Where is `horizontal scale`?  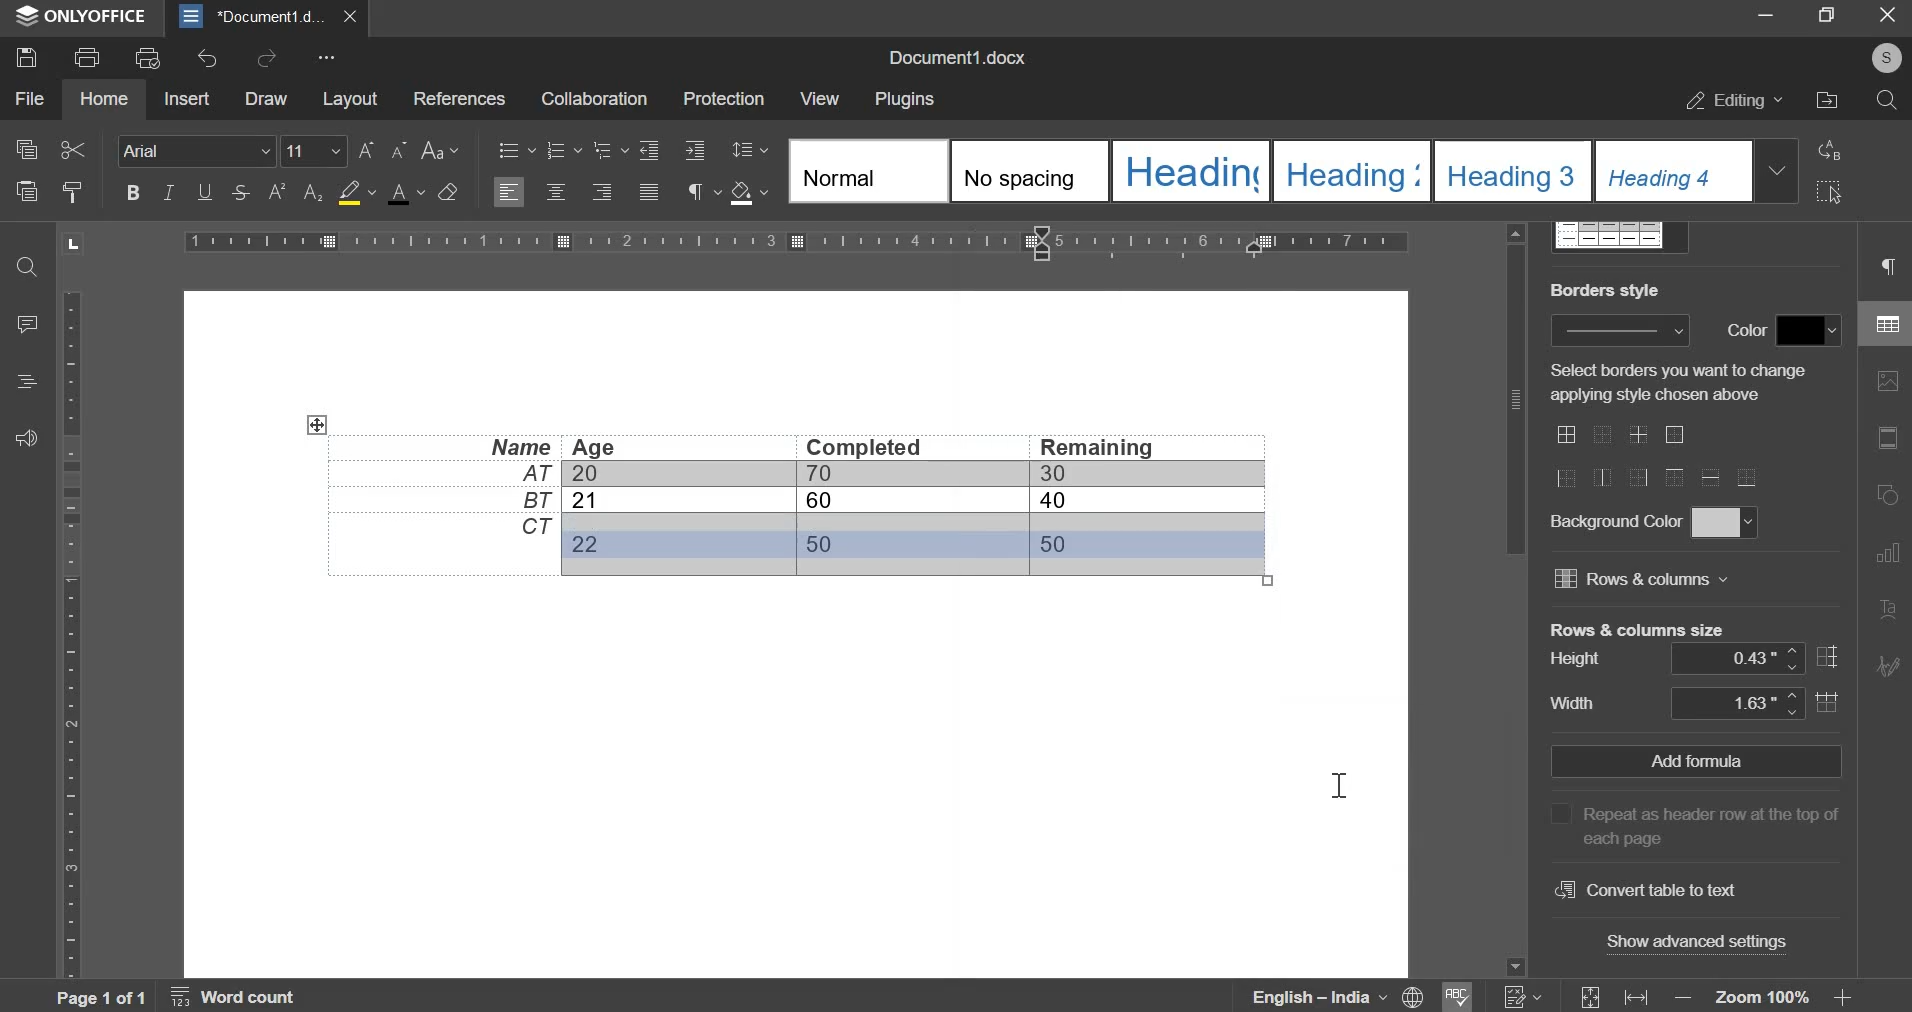
horizontal scale is located at coordinates (795, 241).